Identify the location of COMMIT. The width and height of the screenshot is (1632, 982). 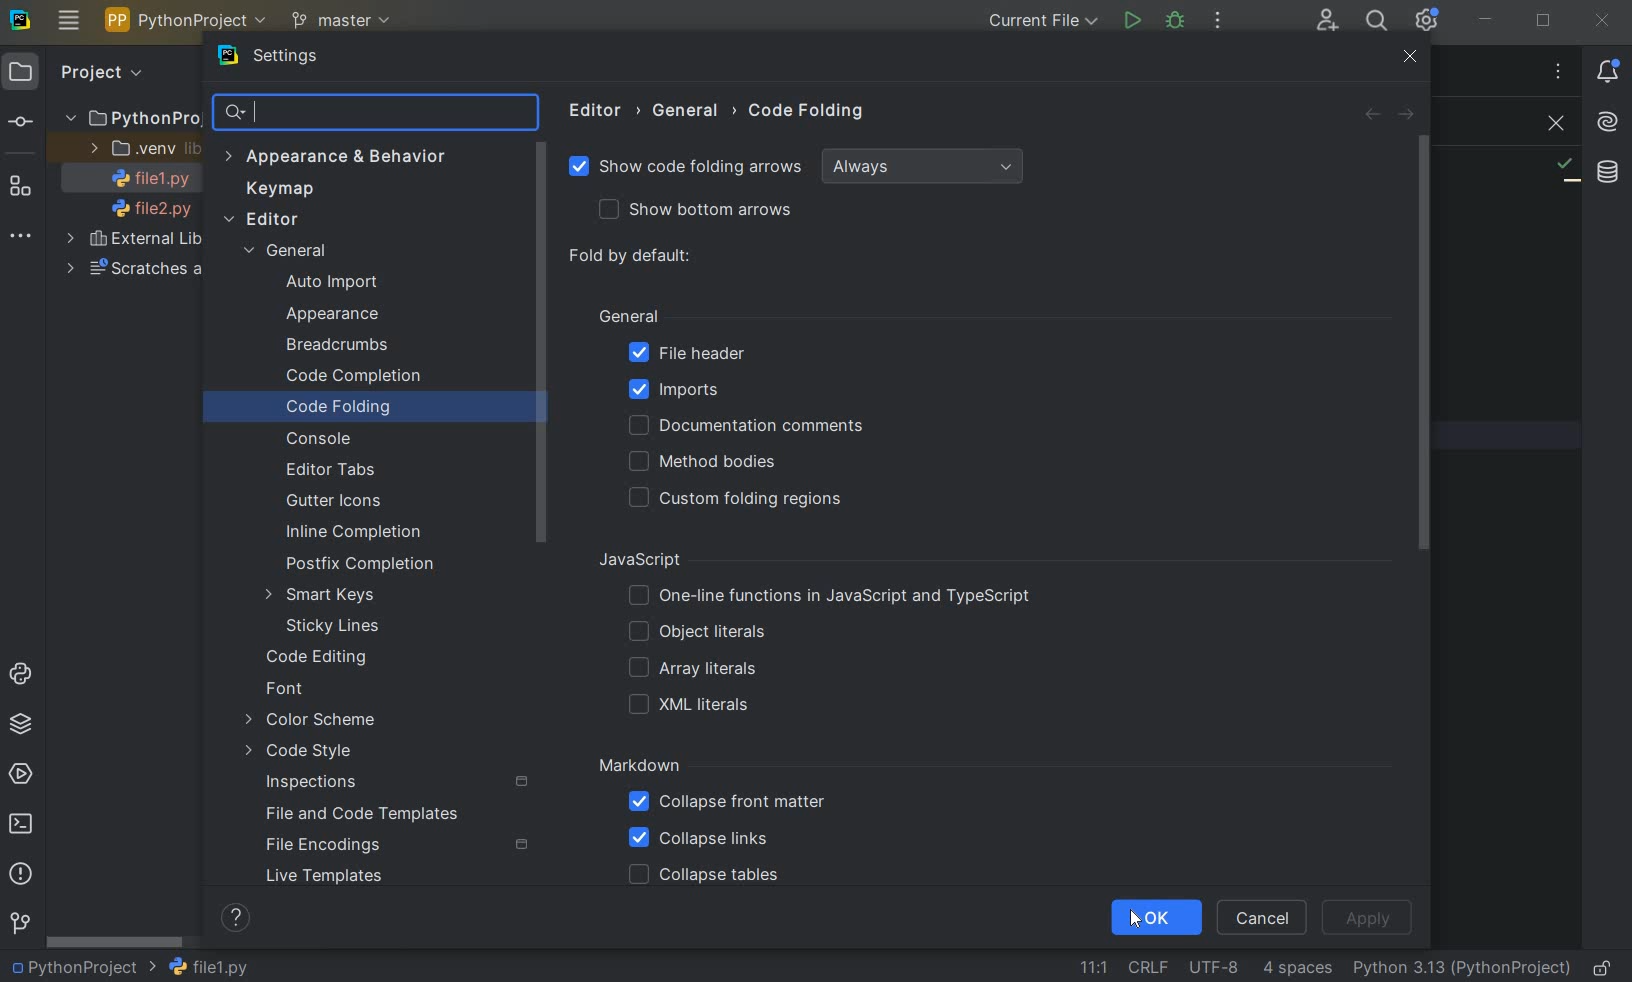
(20, 122).